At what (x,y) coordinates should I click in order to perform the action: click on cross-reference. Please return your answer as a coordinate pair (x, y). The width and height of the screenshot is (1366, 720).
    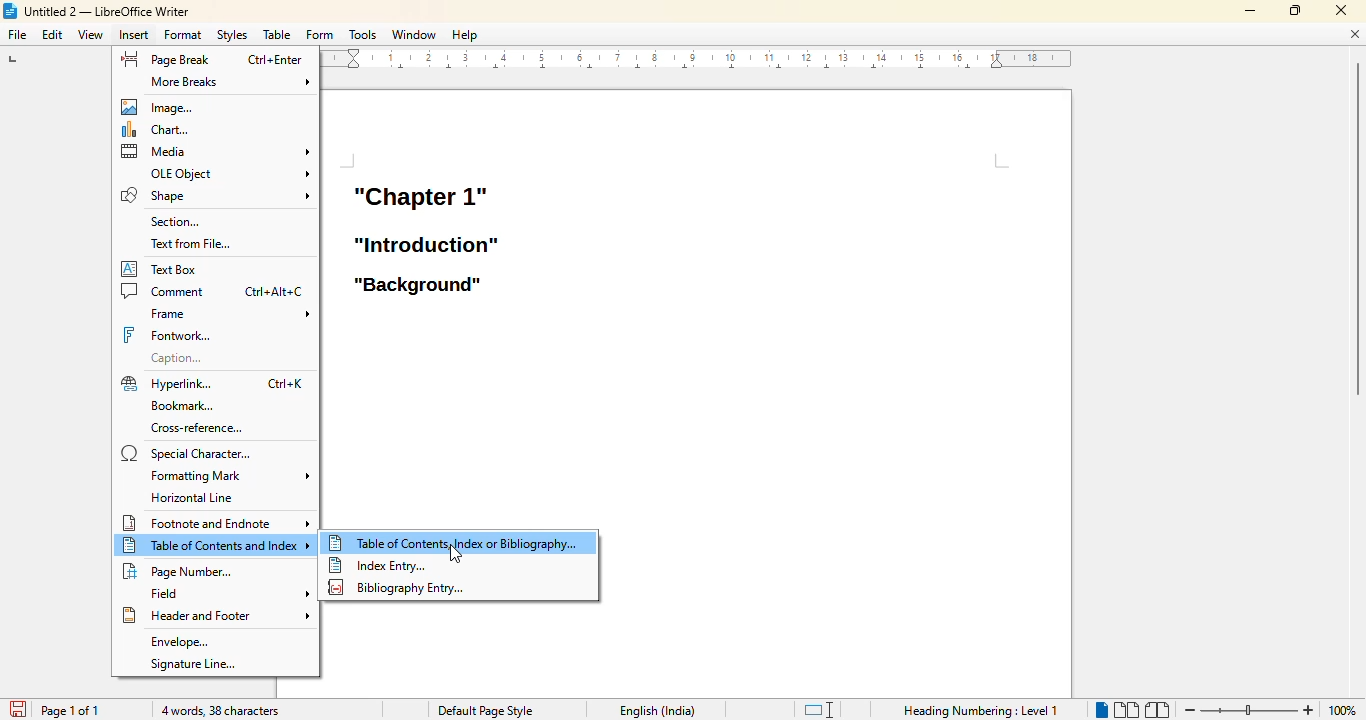
    Looking at the image, I should click on (196, 428).